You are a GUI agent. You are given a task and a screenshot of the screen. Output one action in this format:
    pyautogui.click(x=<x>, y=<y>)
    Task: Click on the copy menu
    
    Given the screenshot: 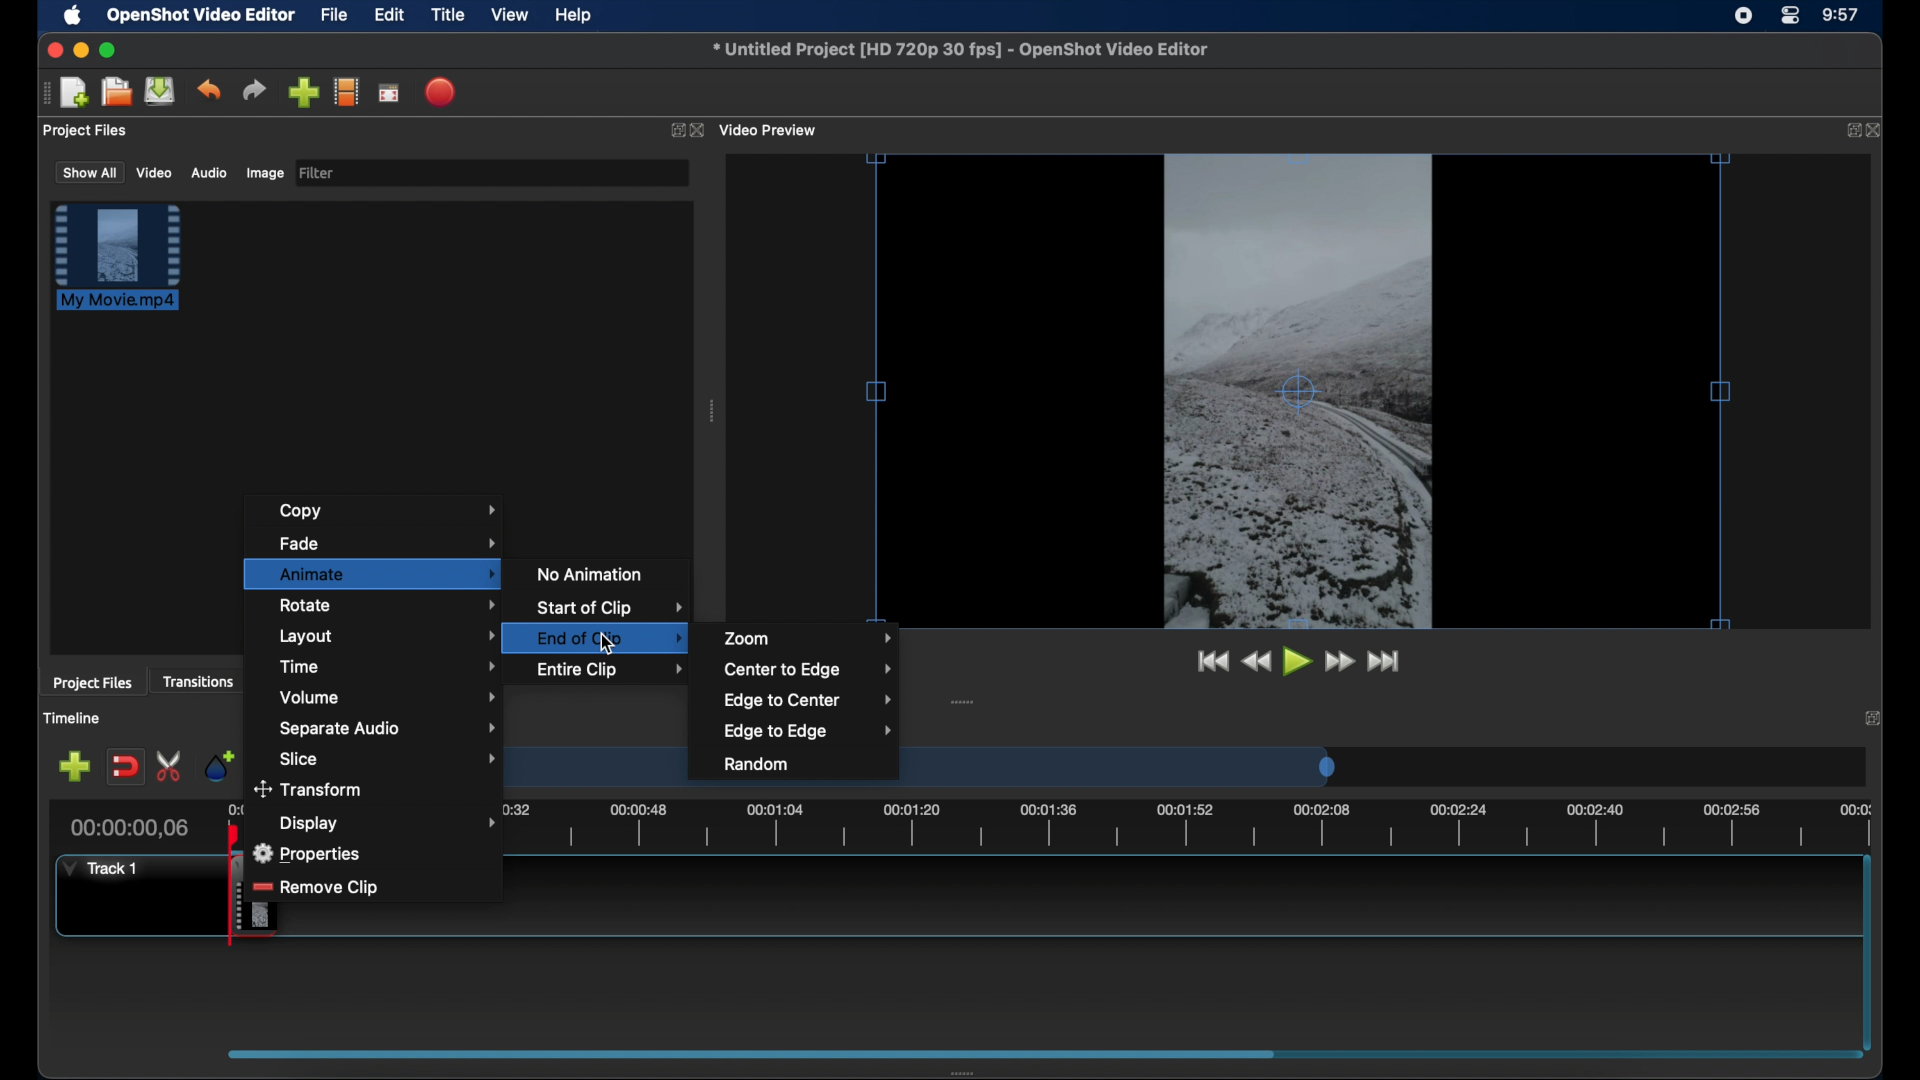 What is the action you would take?
    pyautogui.click(x=388, y=510)
    